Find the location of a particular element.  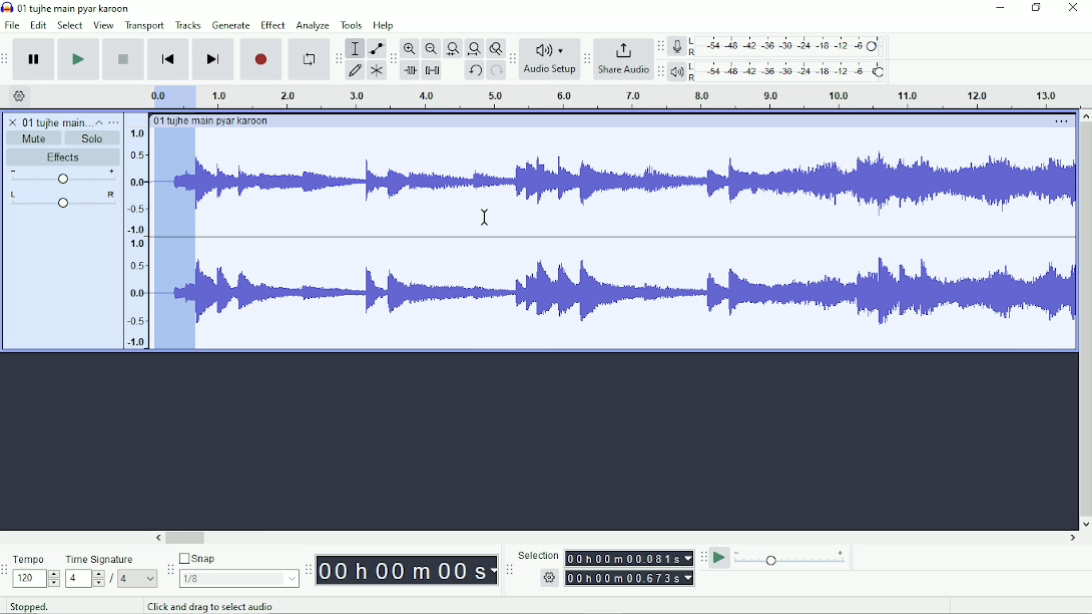

Zoom toggle is located at coordinates (495, 48).